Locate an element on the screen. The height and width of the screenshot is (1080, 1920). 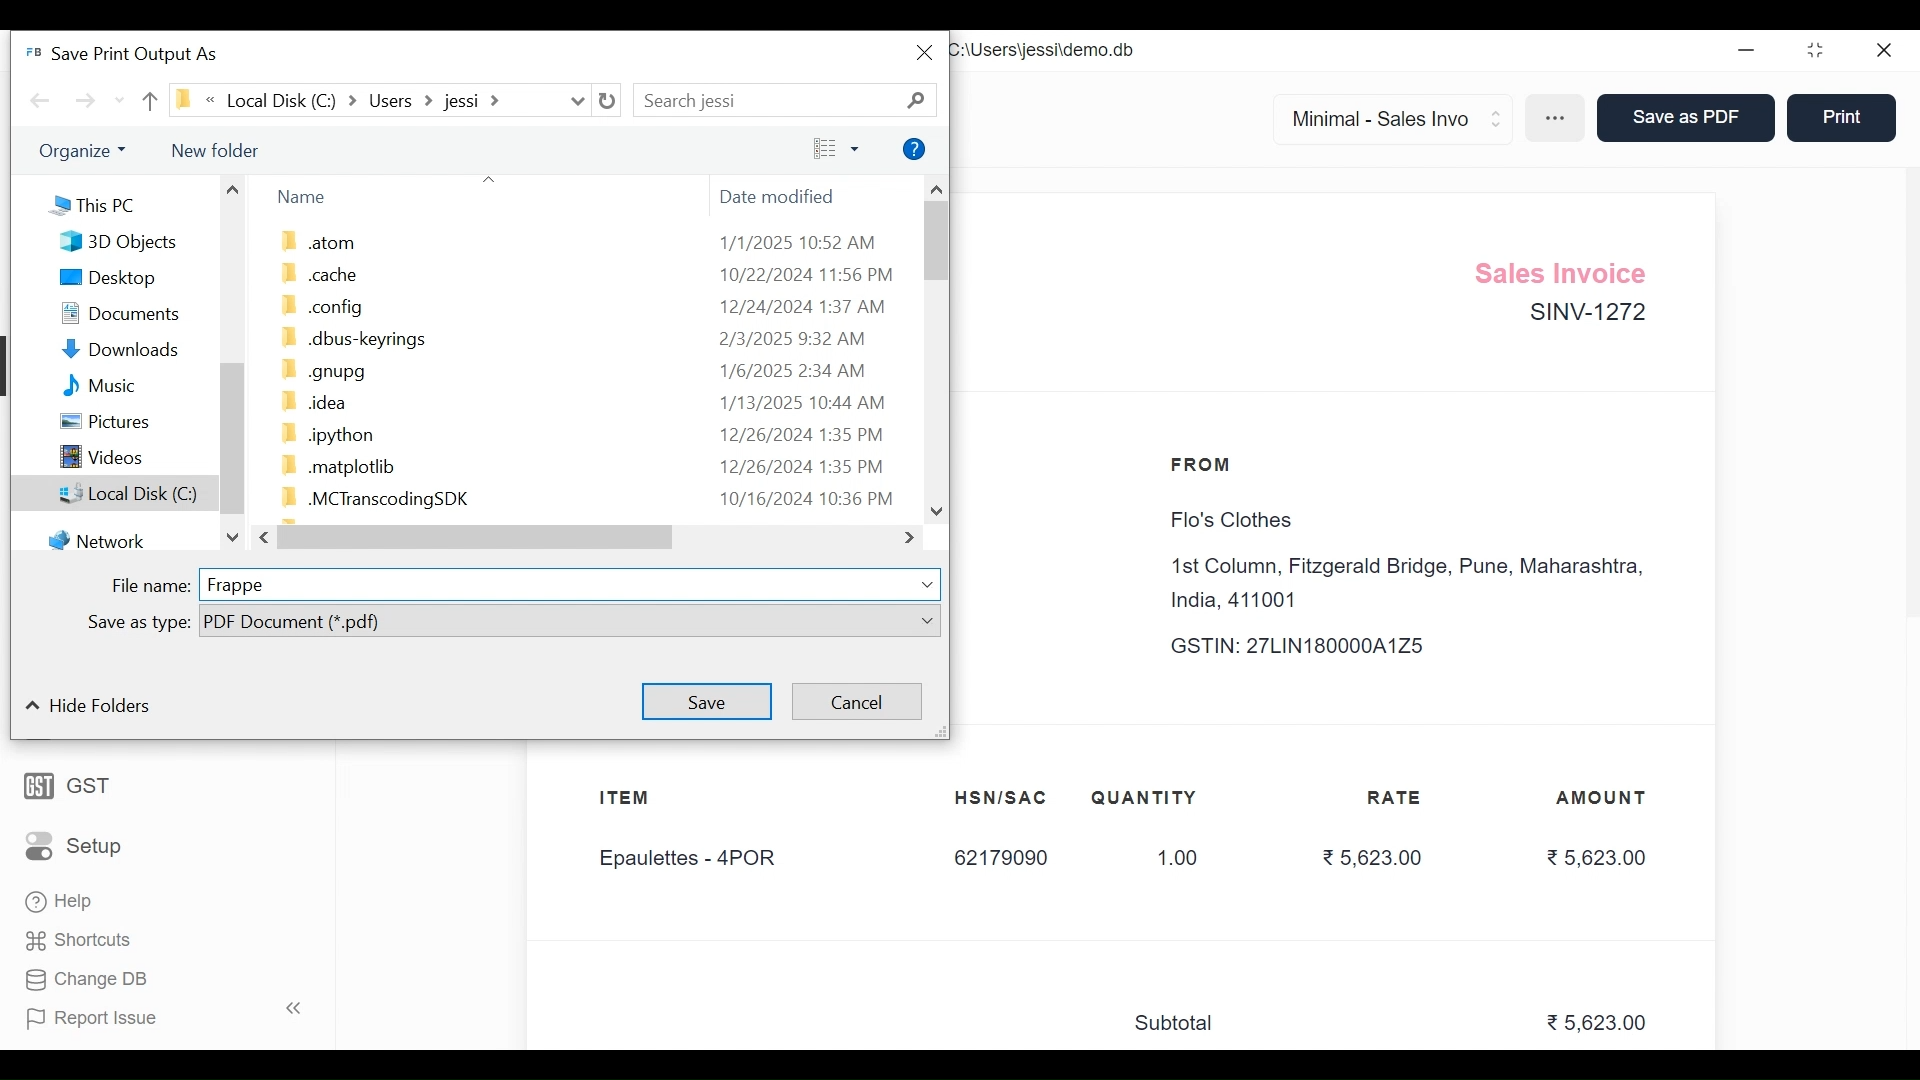
Frappe is located at coordinates (237, 584).